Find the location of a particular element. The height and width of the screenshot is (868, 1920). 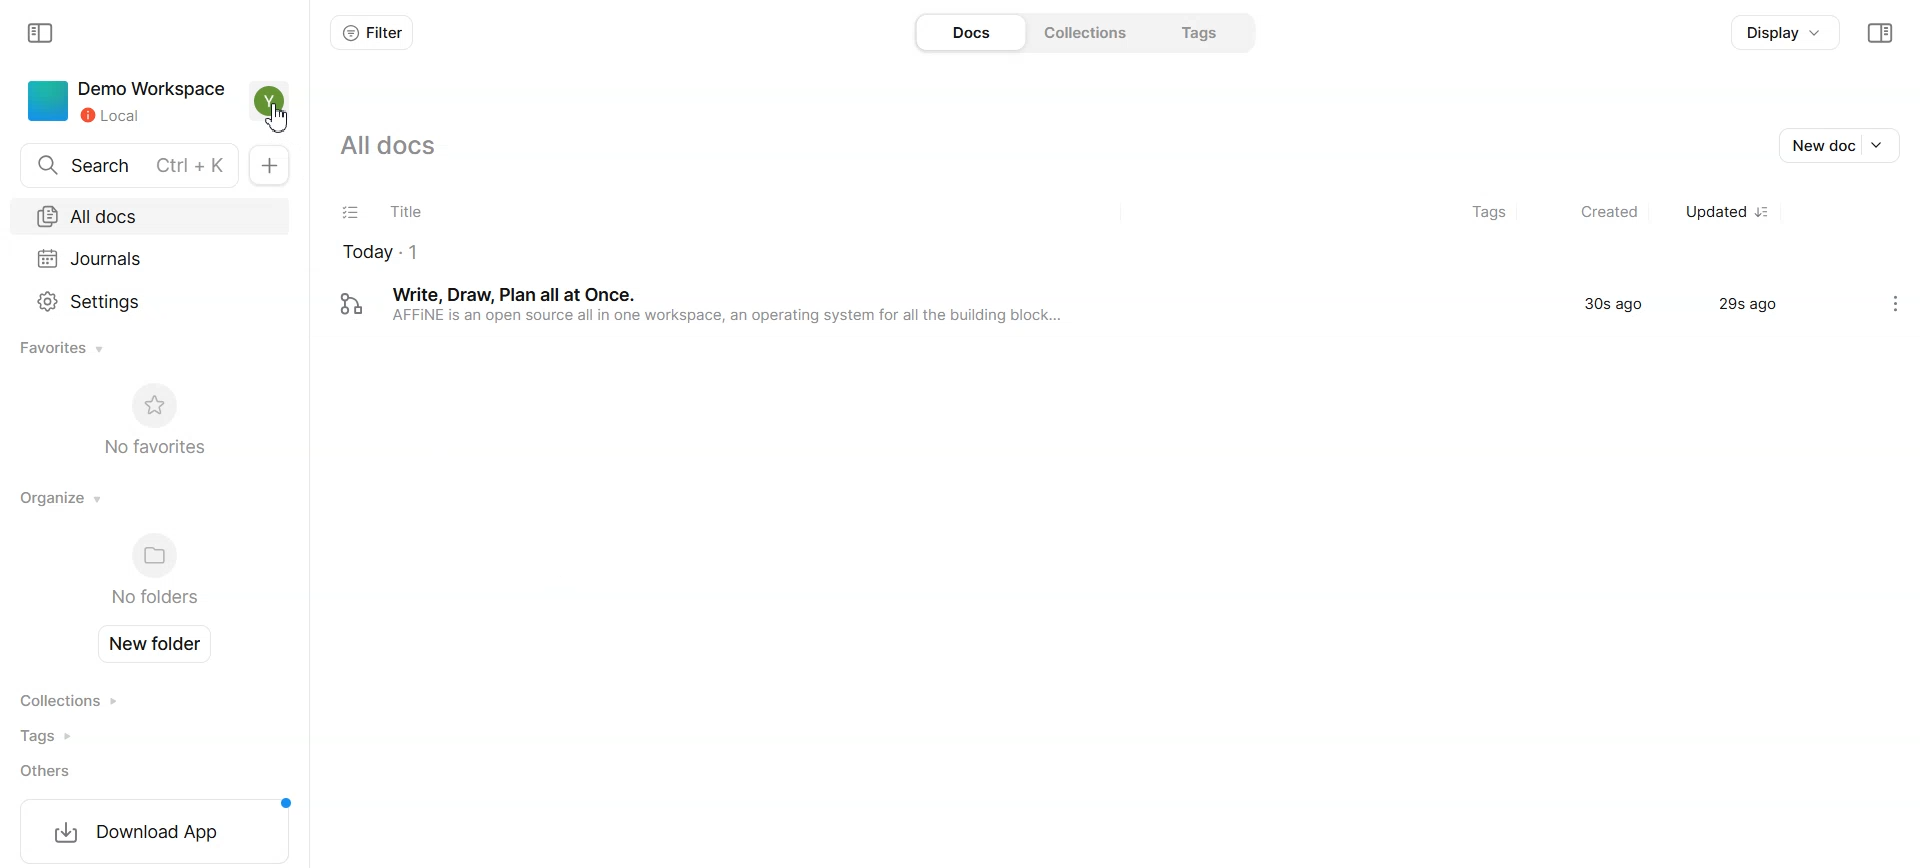

Tags is located at coordinates (77, 736).